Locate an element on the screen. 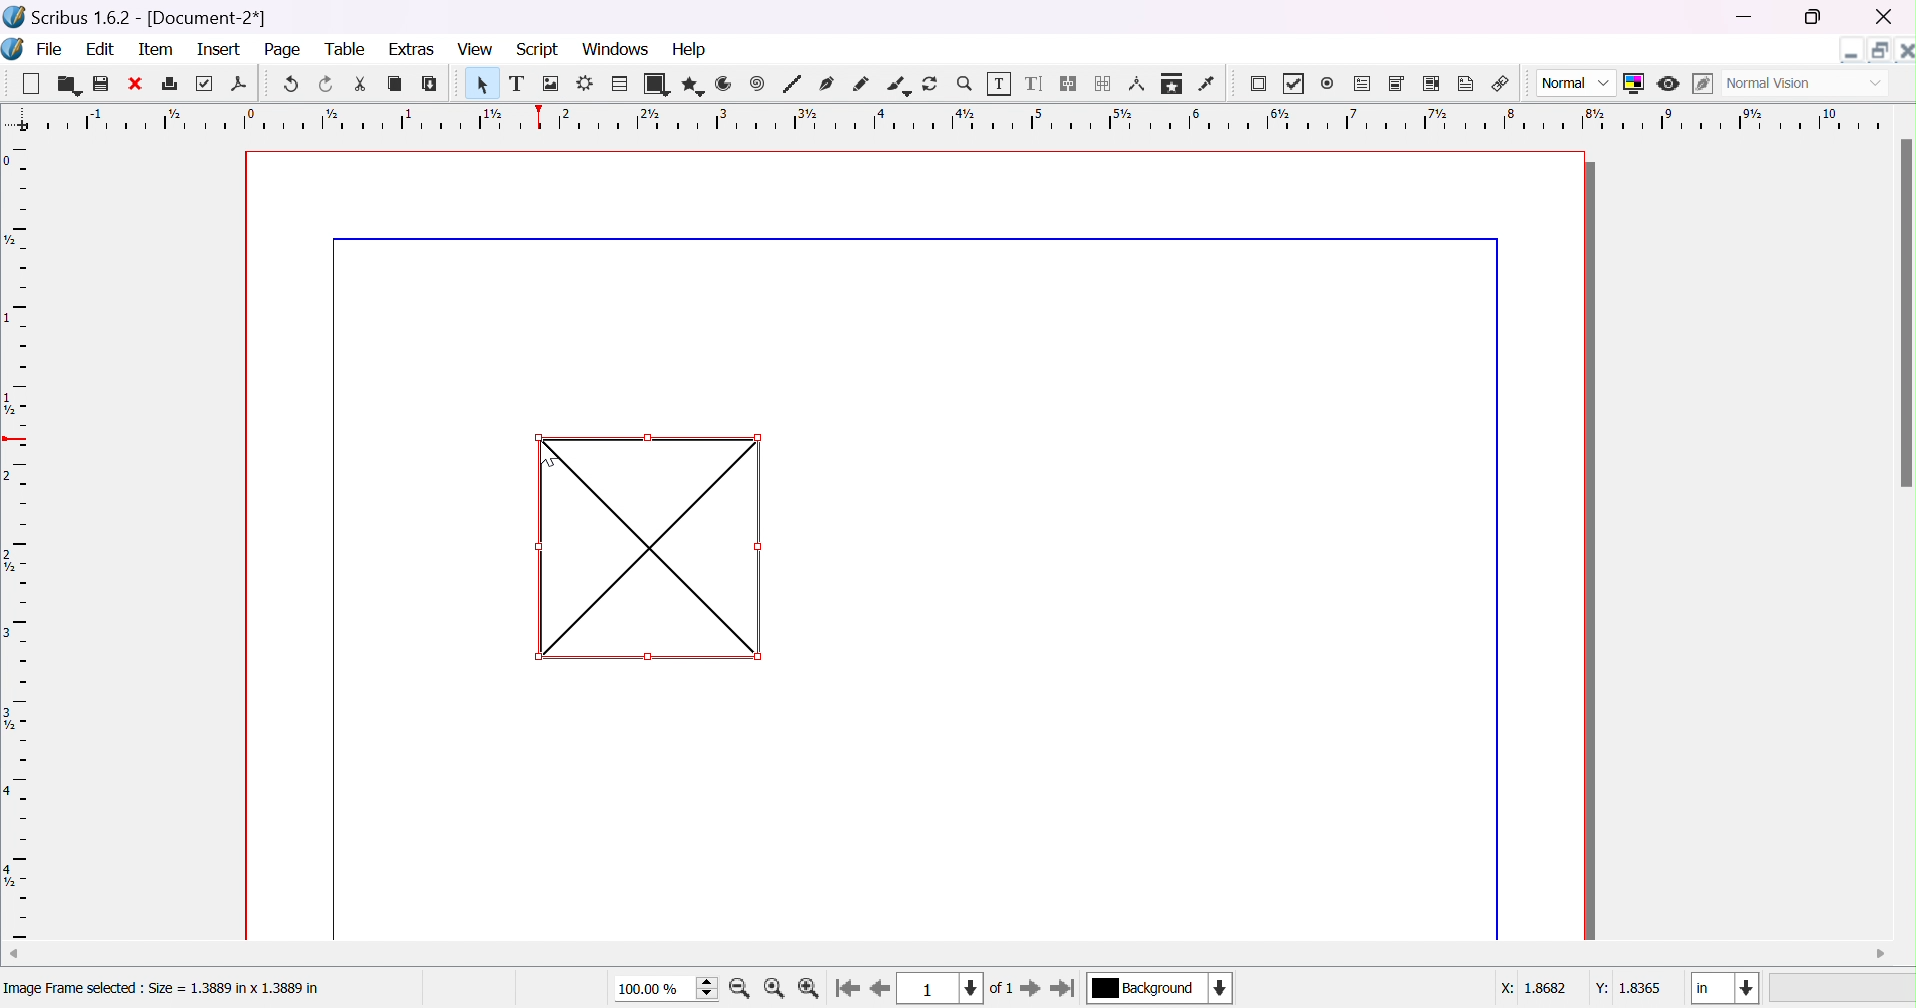  Cursor is located at coordinates (546, 454).